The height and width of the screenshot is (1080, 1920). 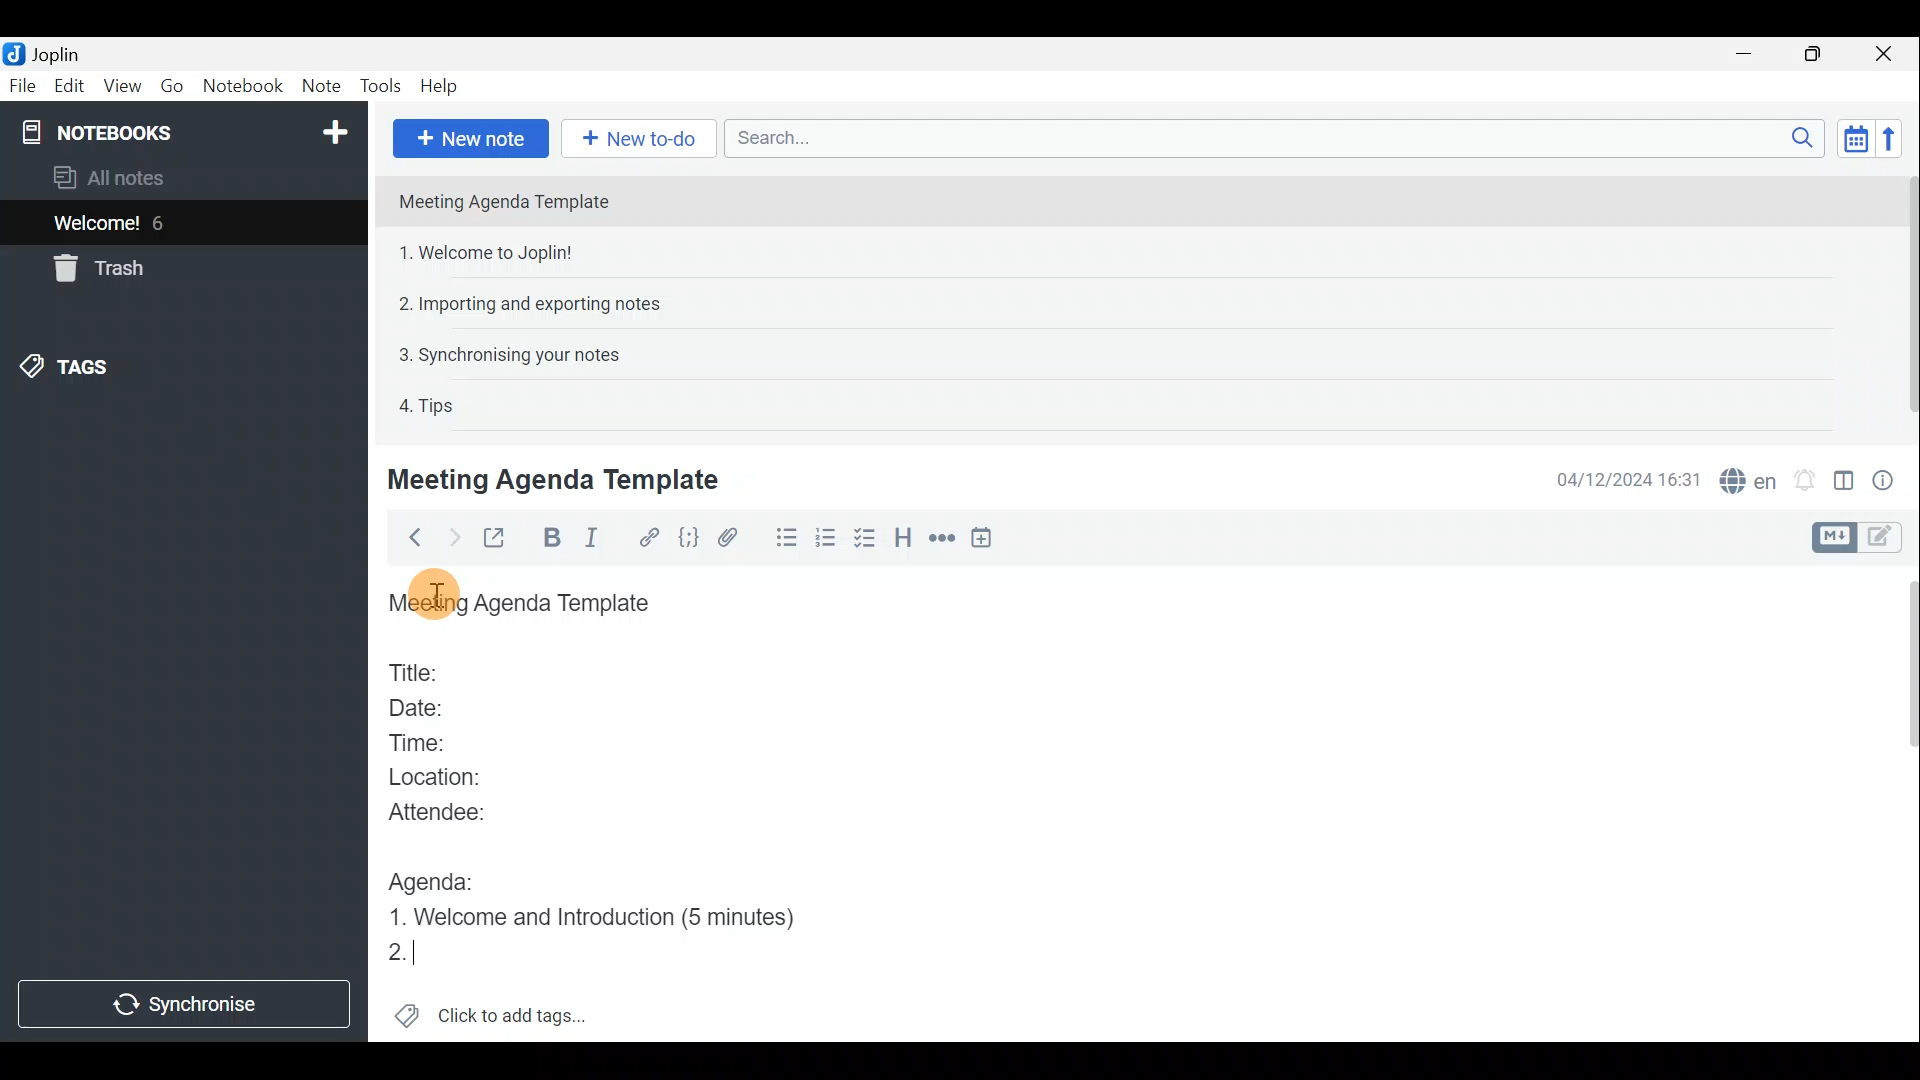 I want to click on 04/12/2024 16:31, so click(x=1619, y=478).